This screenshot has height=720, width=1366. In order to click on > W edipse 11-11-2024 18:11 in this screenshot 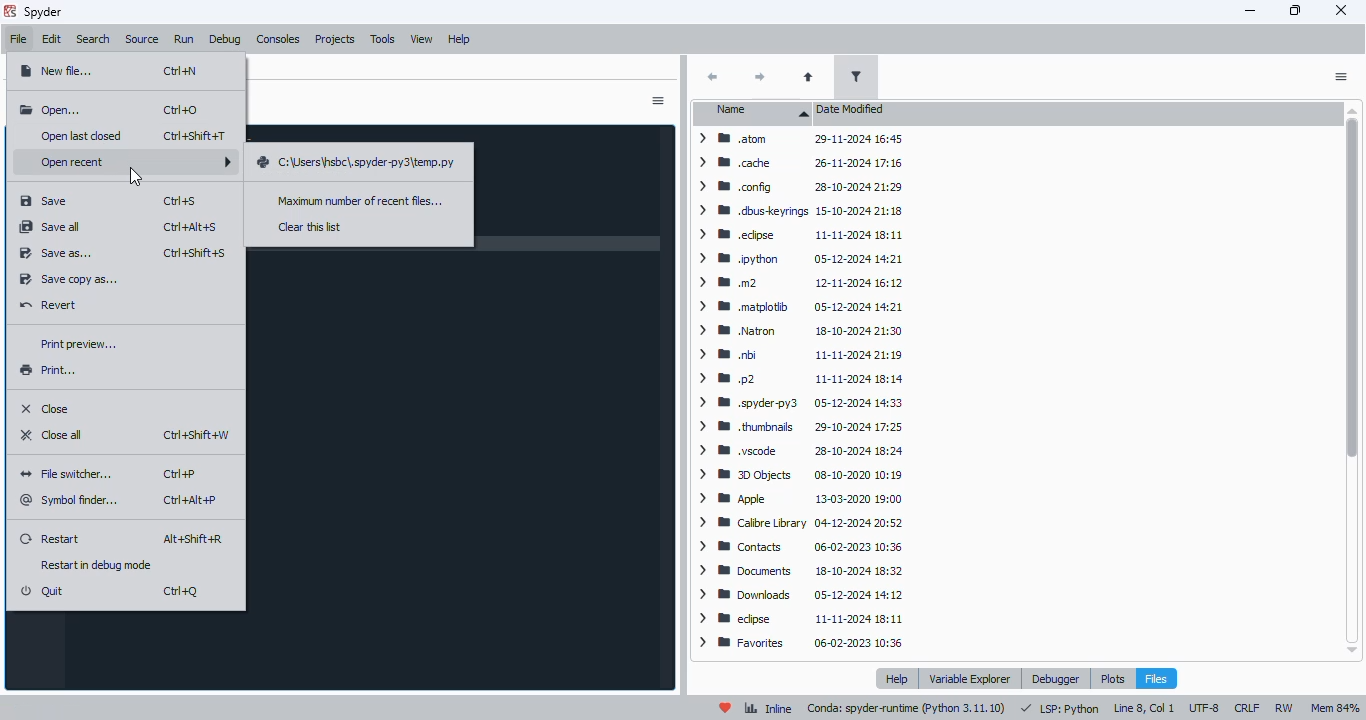, I will do `click(801, 620)`.